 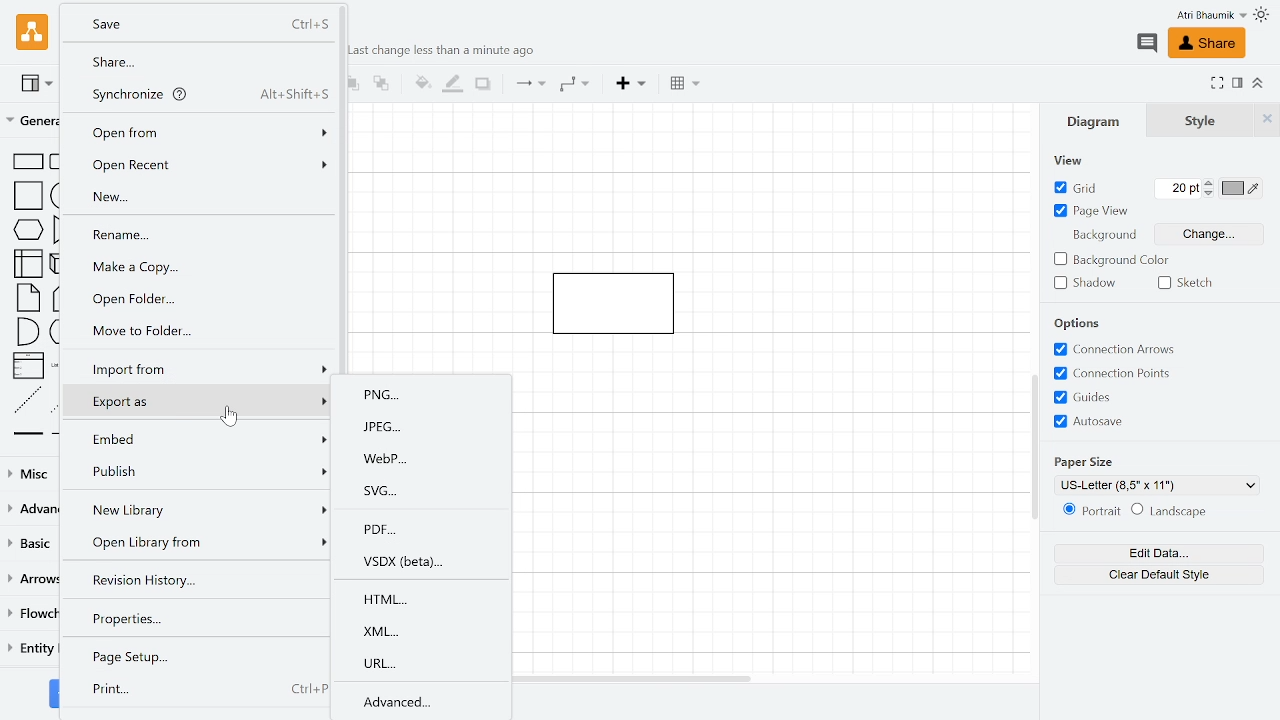 What do you see at coordinates (200, 618) in the screenshot?
I see `Properties` at bounding box center [200, 618].